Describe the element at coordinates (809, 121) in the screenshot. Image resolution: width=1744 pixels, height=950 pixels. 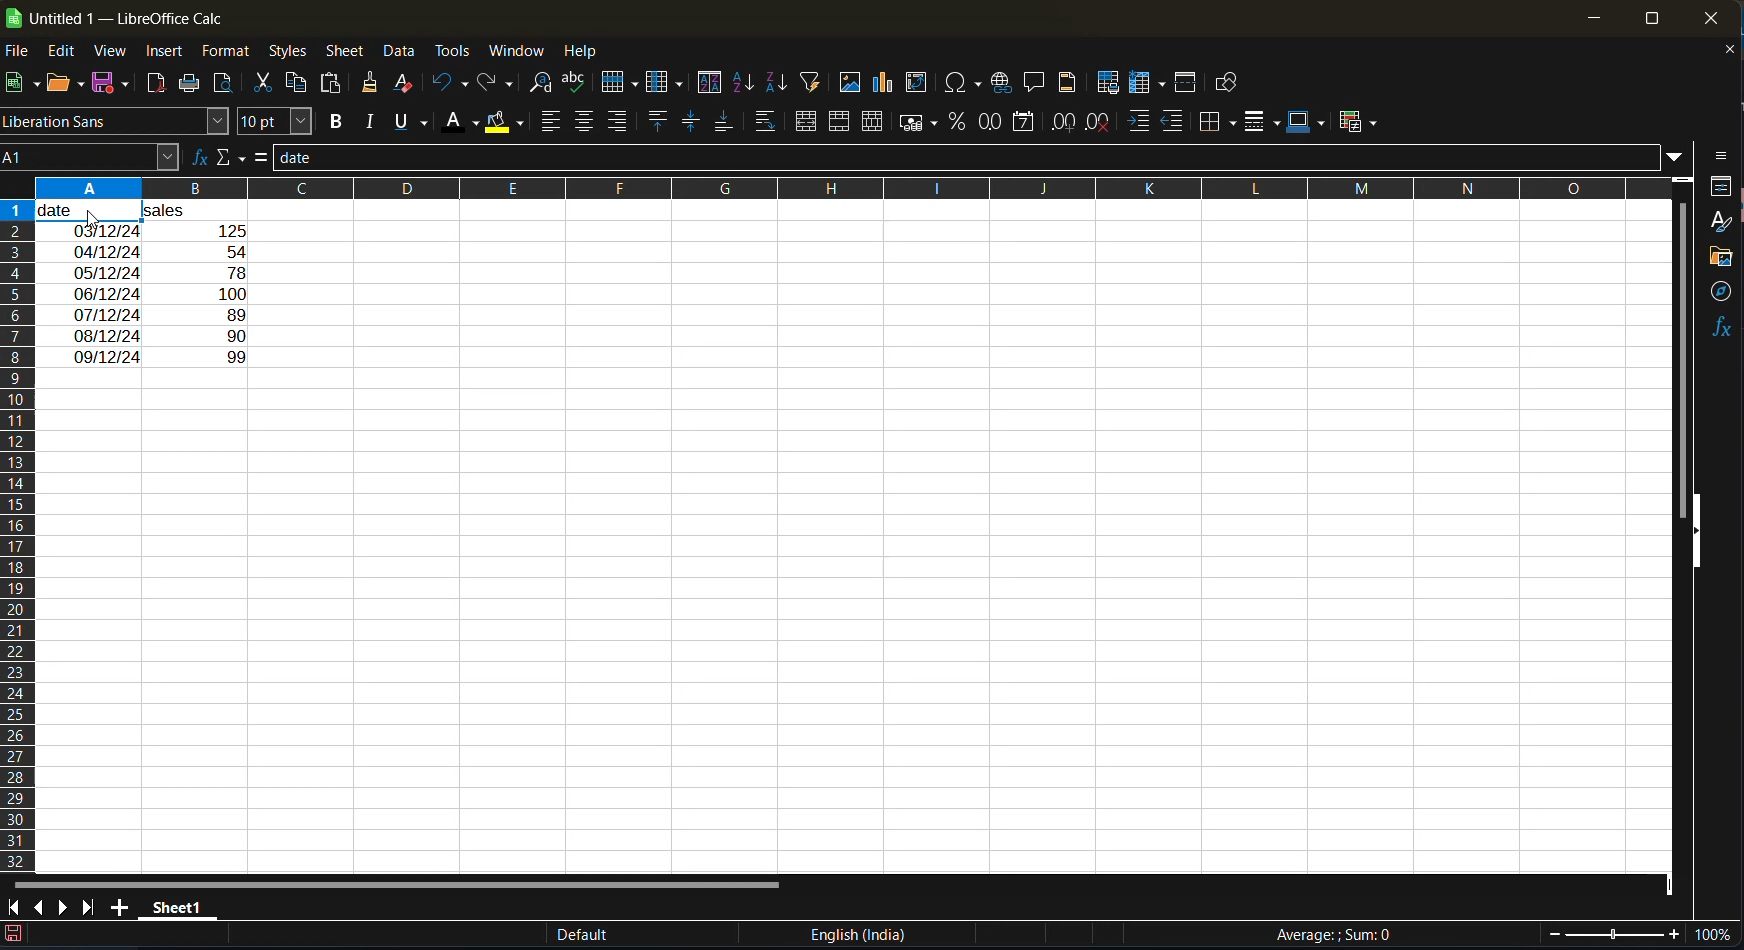
I see `merge and center` at that location.